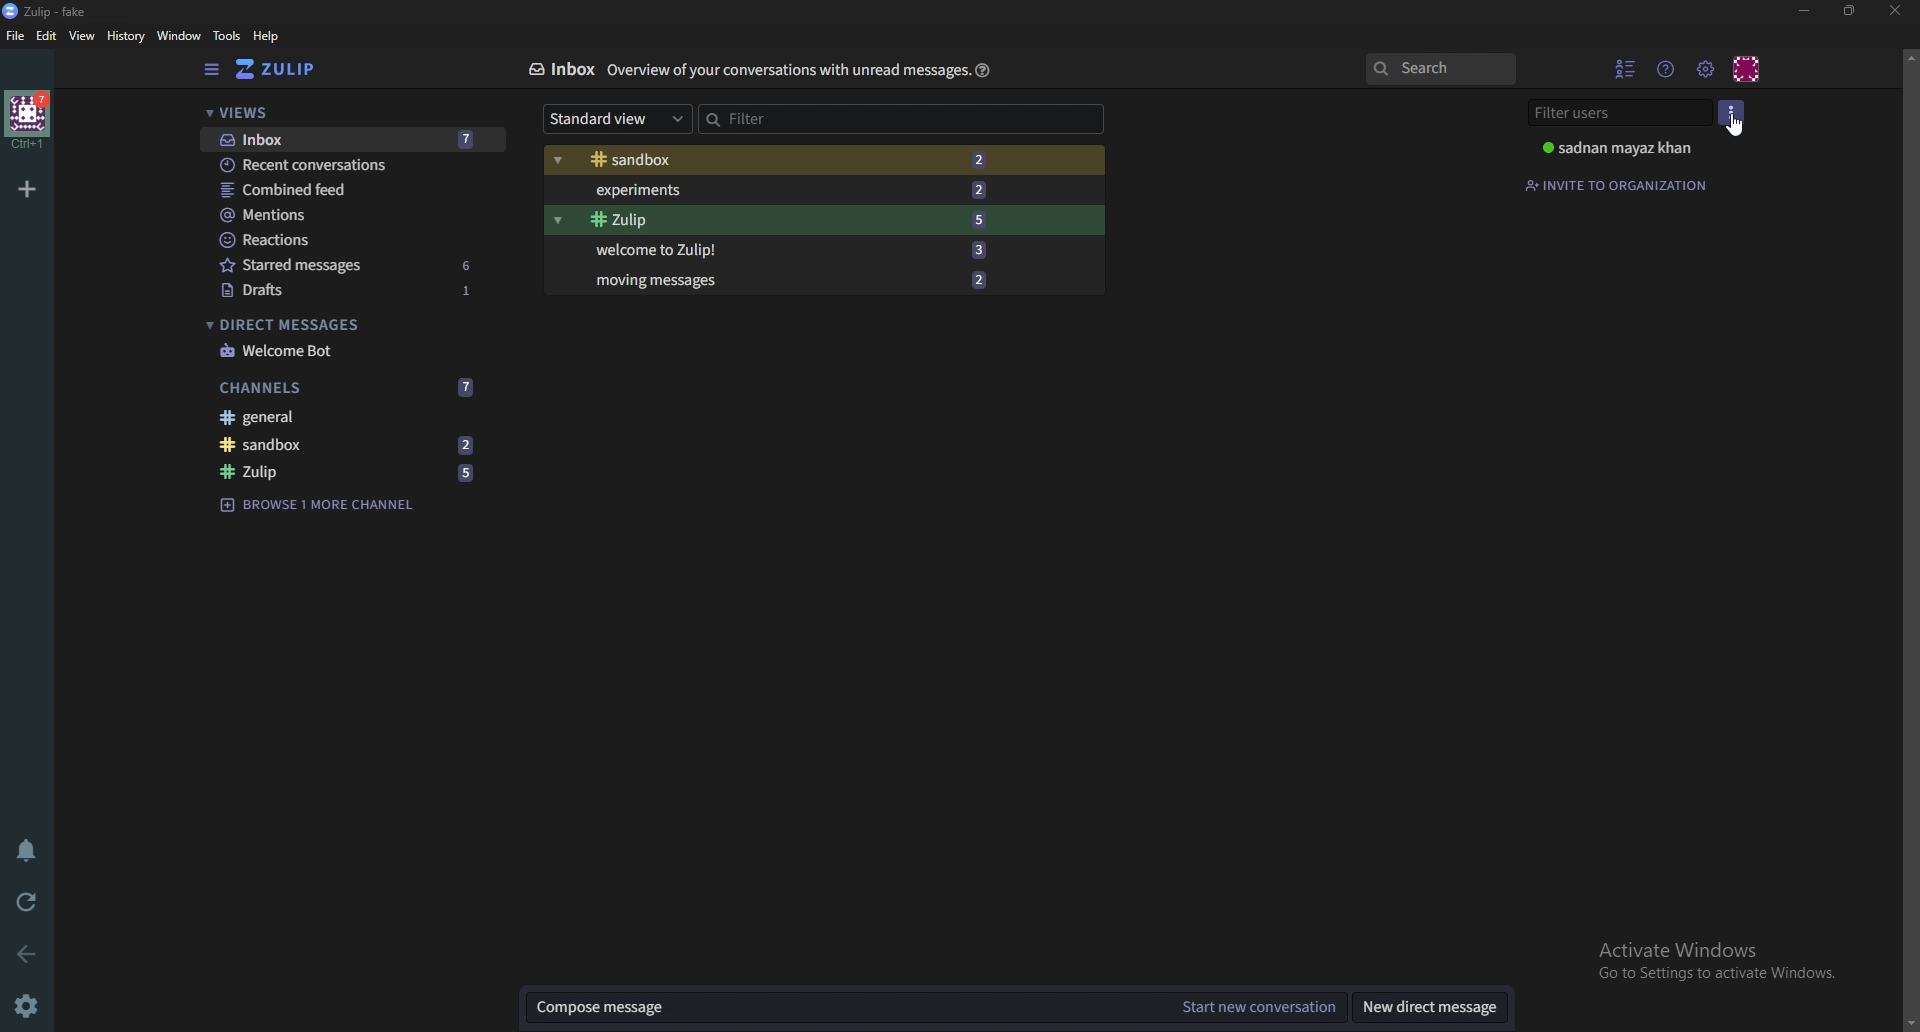 This screenshot has height=1032, width=1920. I want to click on Start new conversation, so click(1255, 1008).